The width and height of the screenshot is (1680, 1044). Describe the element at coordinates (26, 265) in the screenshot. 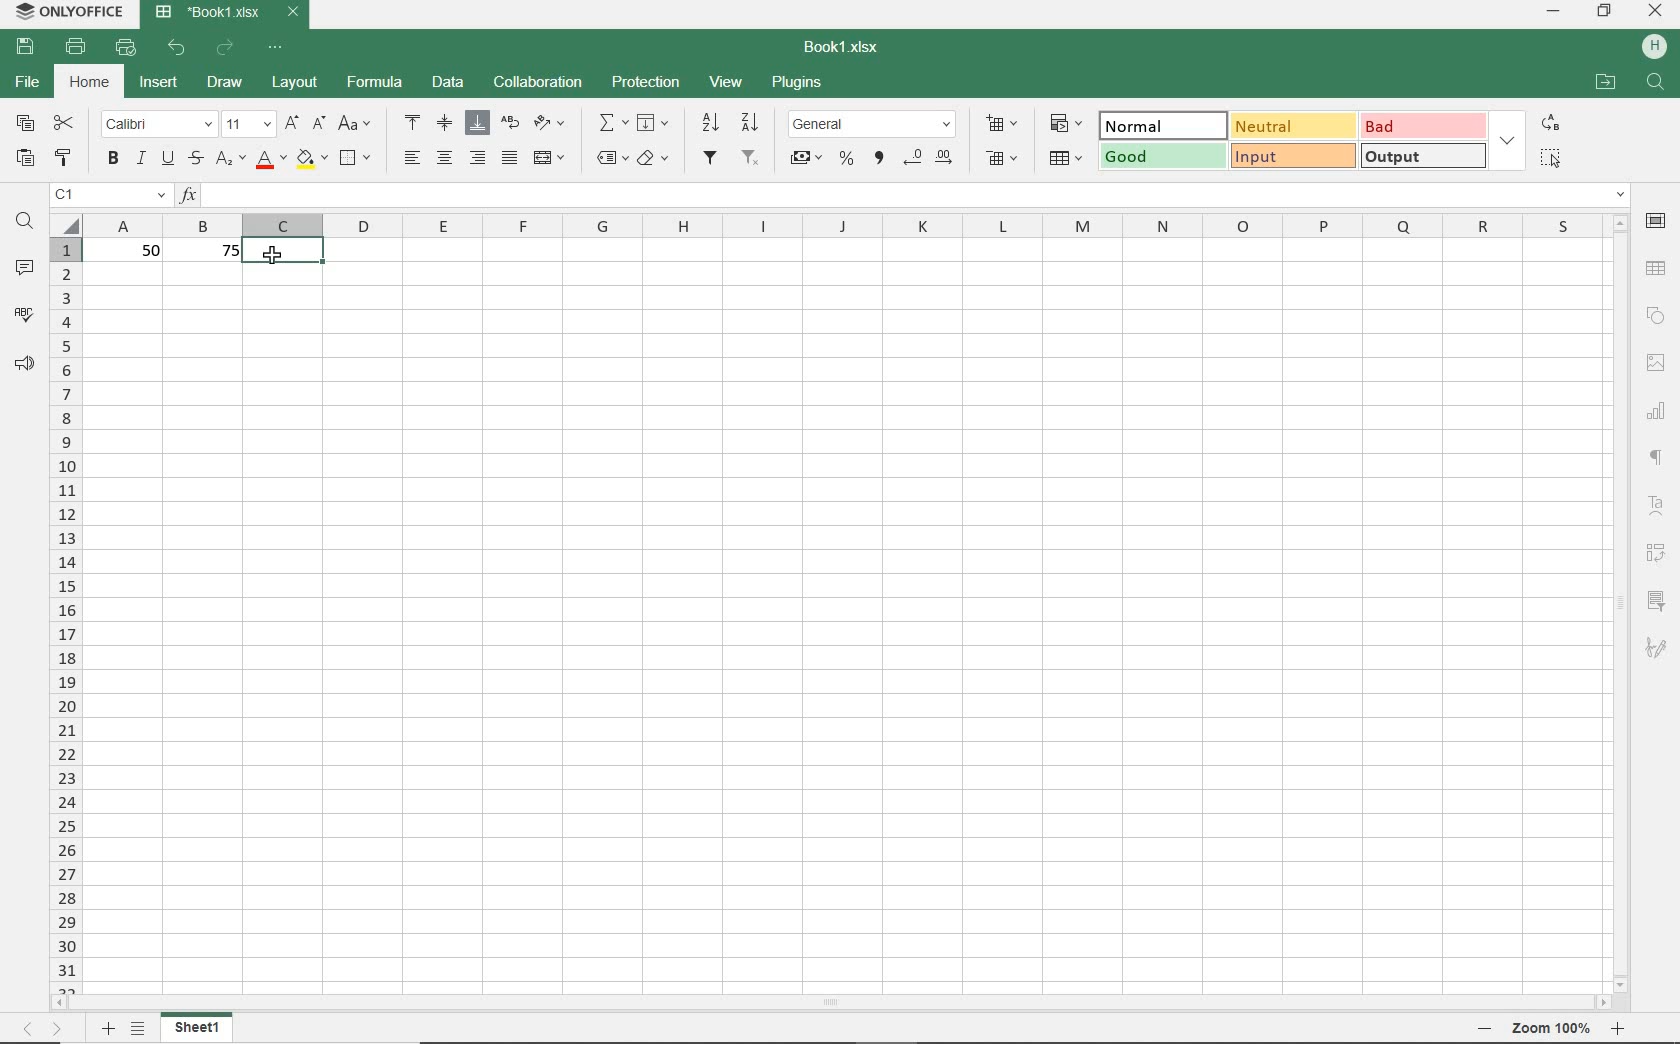

I see `comments` at that location.